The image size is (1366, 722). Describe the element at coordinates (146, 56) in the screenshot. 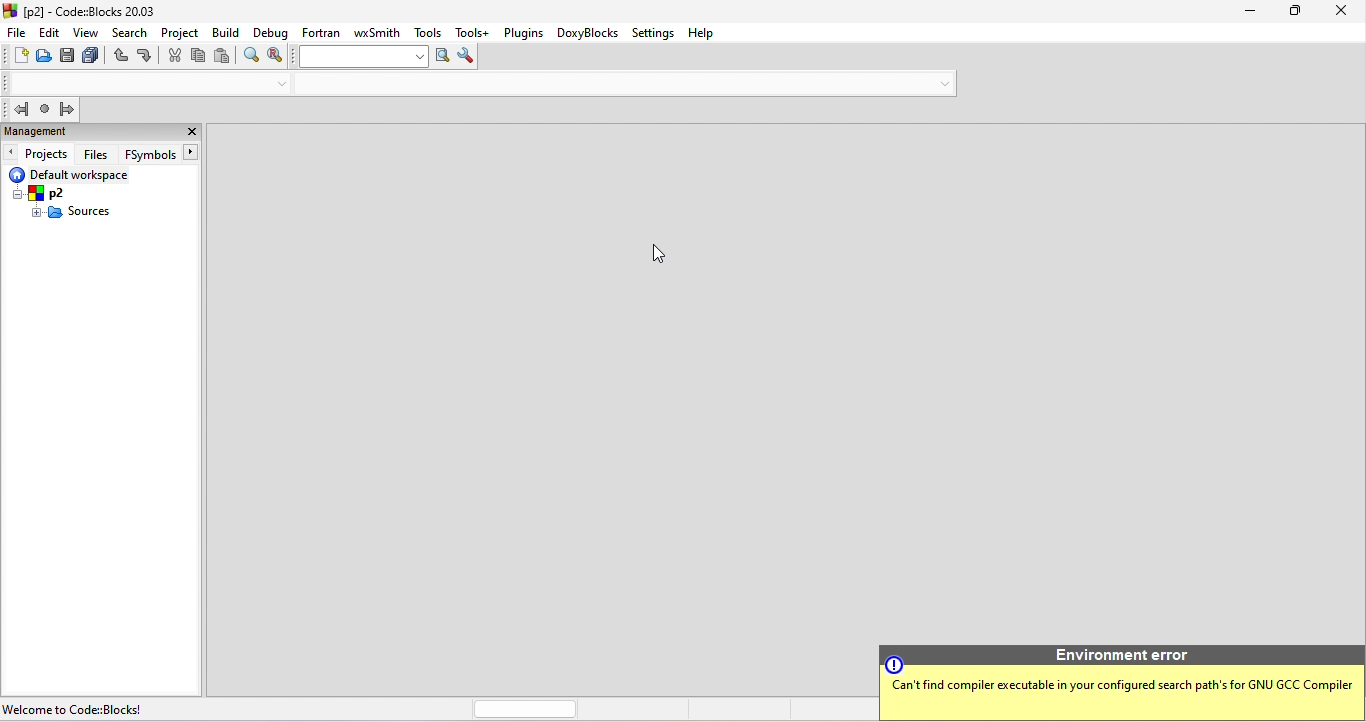

I see `redo` at that location.